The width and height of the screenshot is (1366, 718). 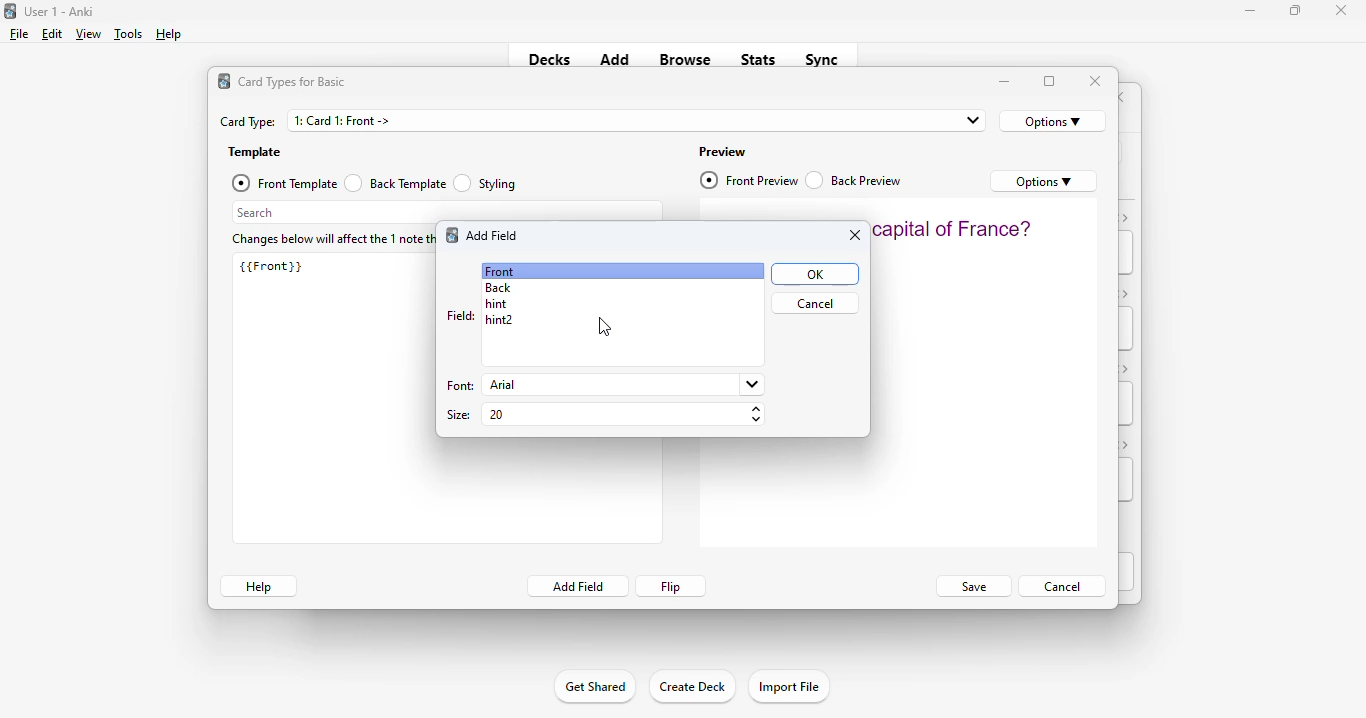 I want to click on back preview, so click(x=855, y=180).